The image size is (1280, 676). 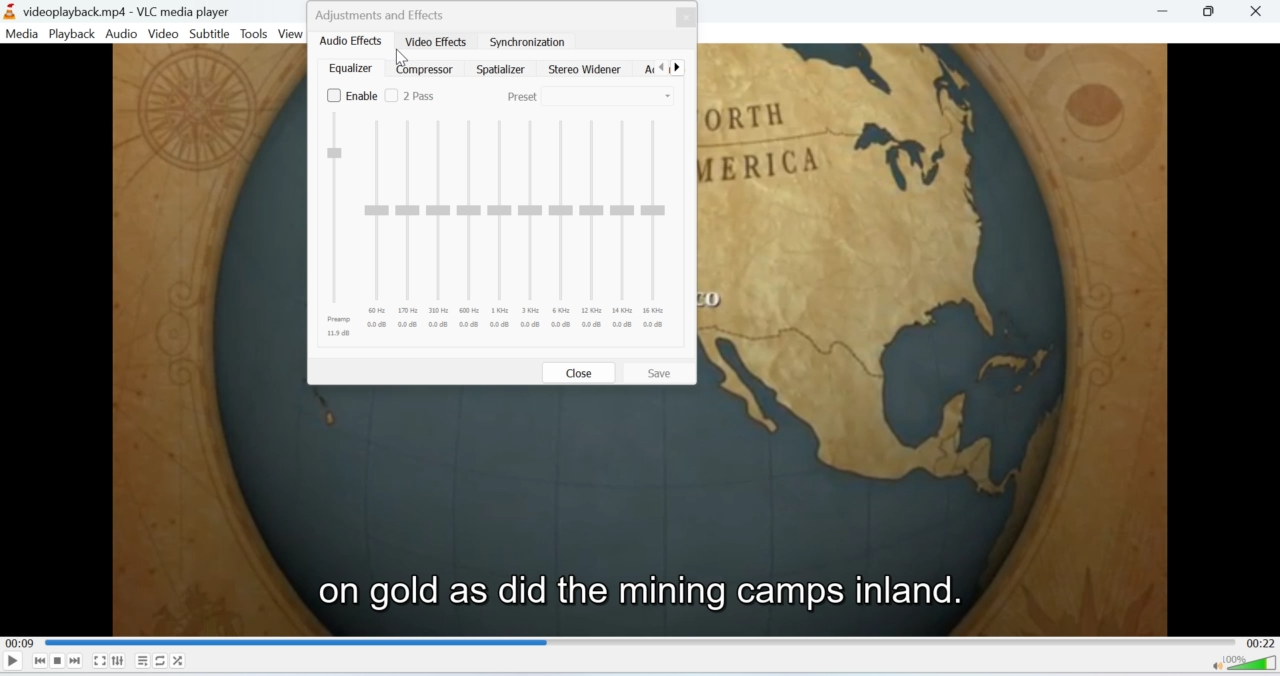 What do you see at coordinates (350, 42) in the screenshot?
I see `audio effects` at bounding box center [350, 42].